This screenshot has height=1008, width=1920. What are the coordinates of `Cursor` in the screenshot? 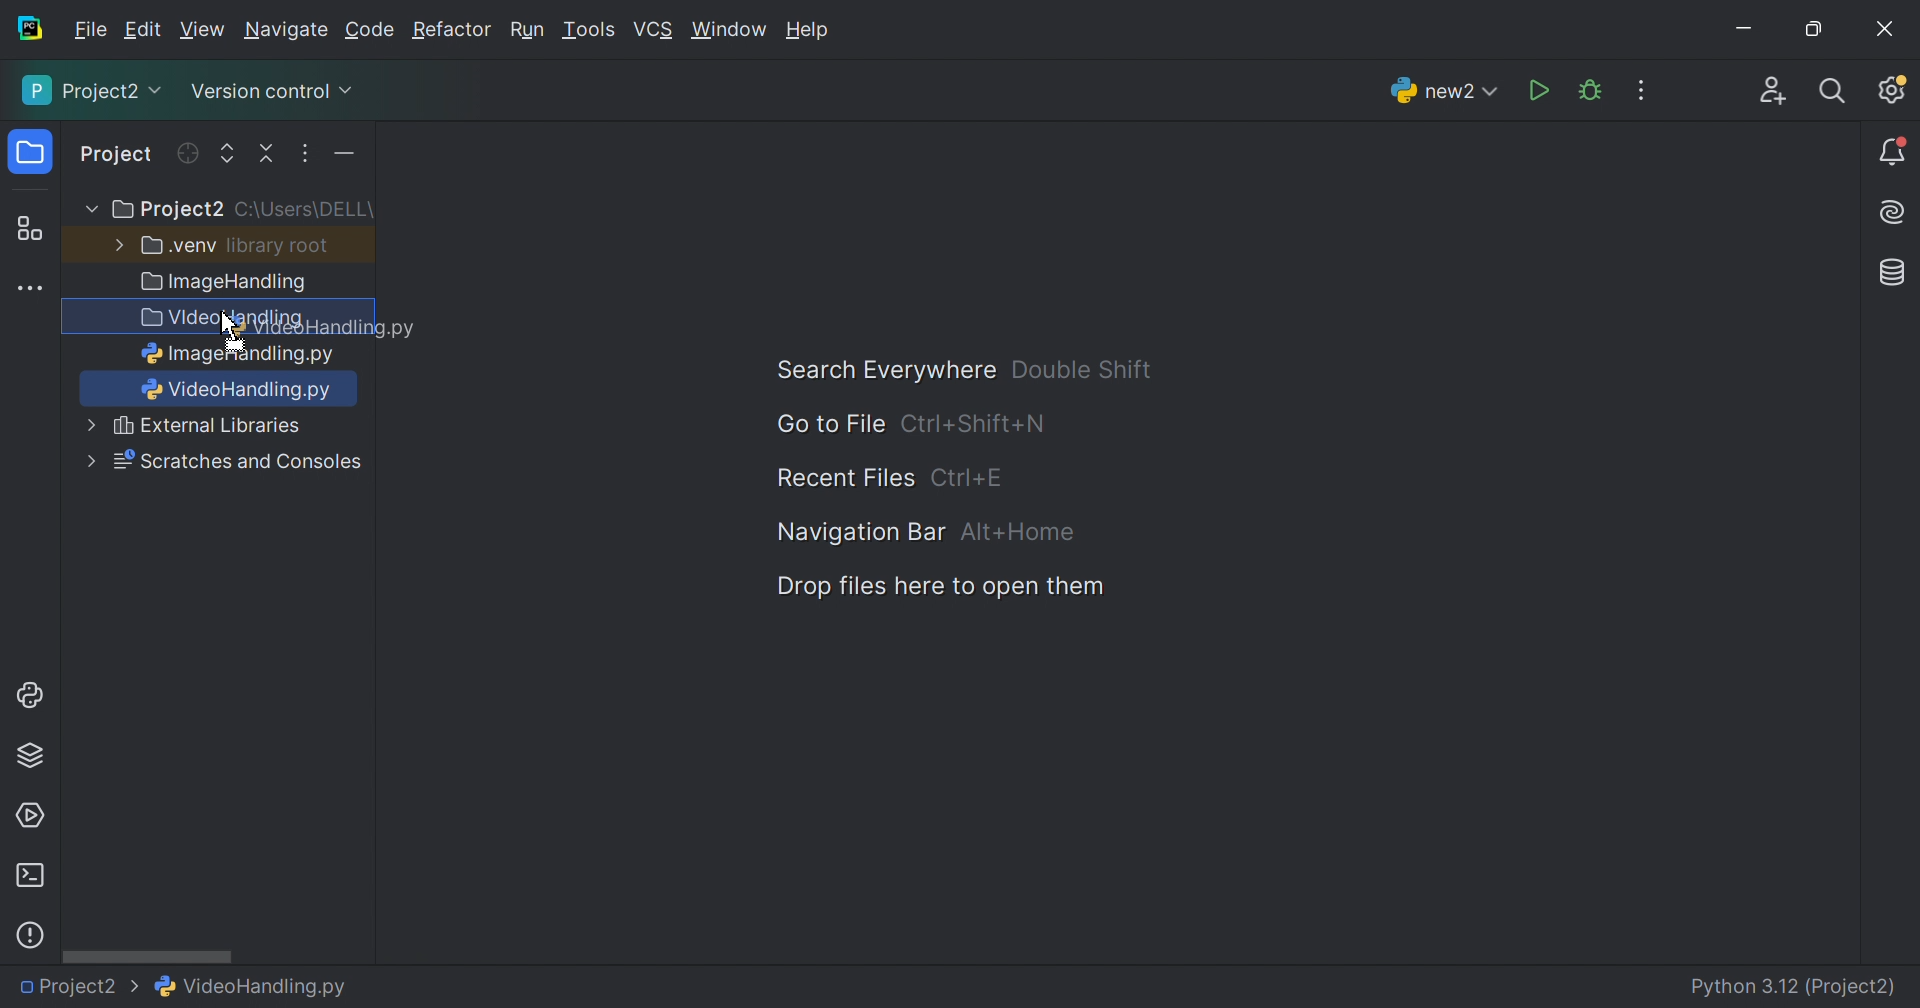 It's located at (227, 326).